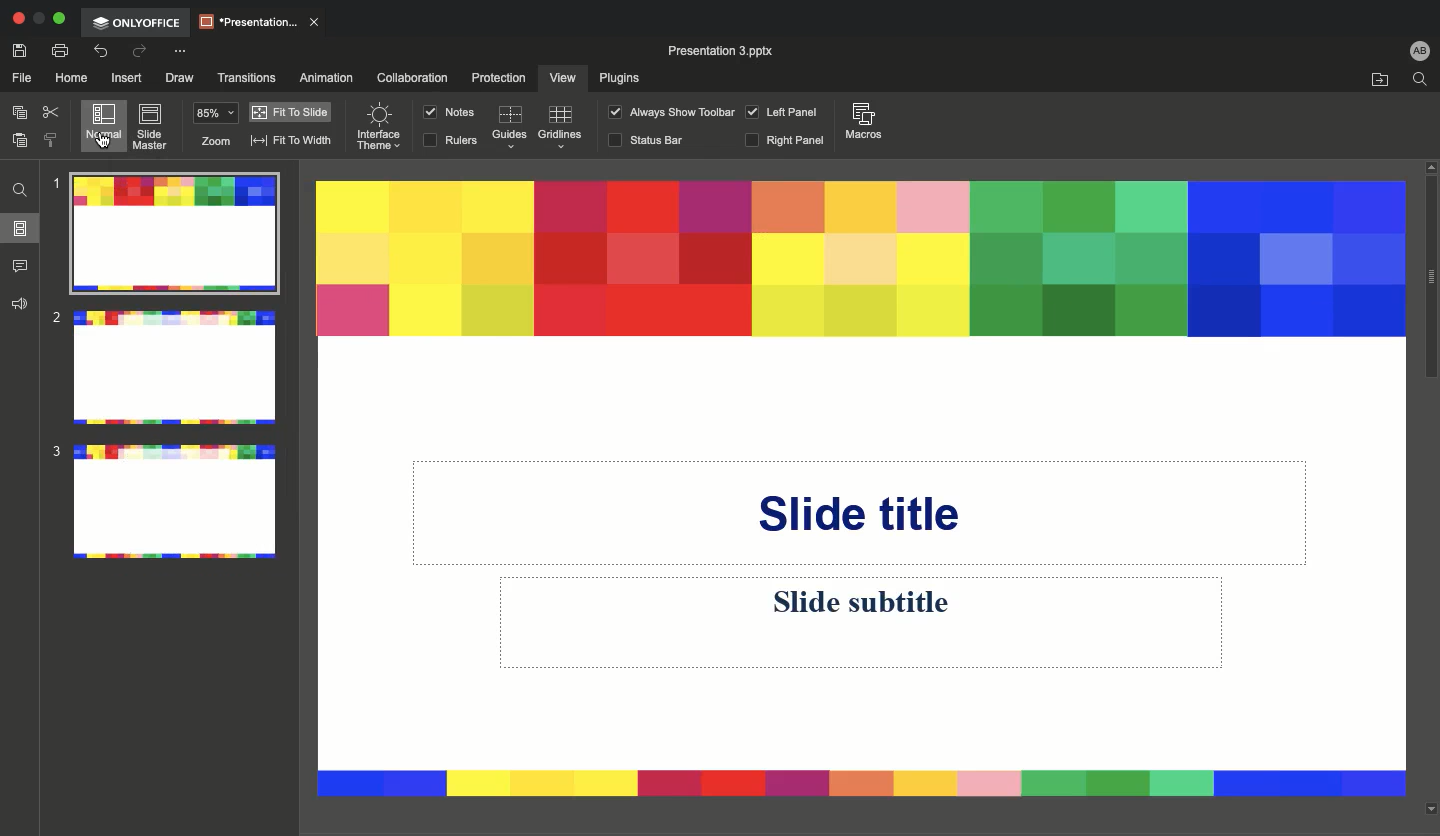 Image resolution: width=1440 pixels, height=836 pixels. What do you see at coordinates (22, 302) in the screenshot?
I see `Feedback & support` at bounding box center [22, 302].